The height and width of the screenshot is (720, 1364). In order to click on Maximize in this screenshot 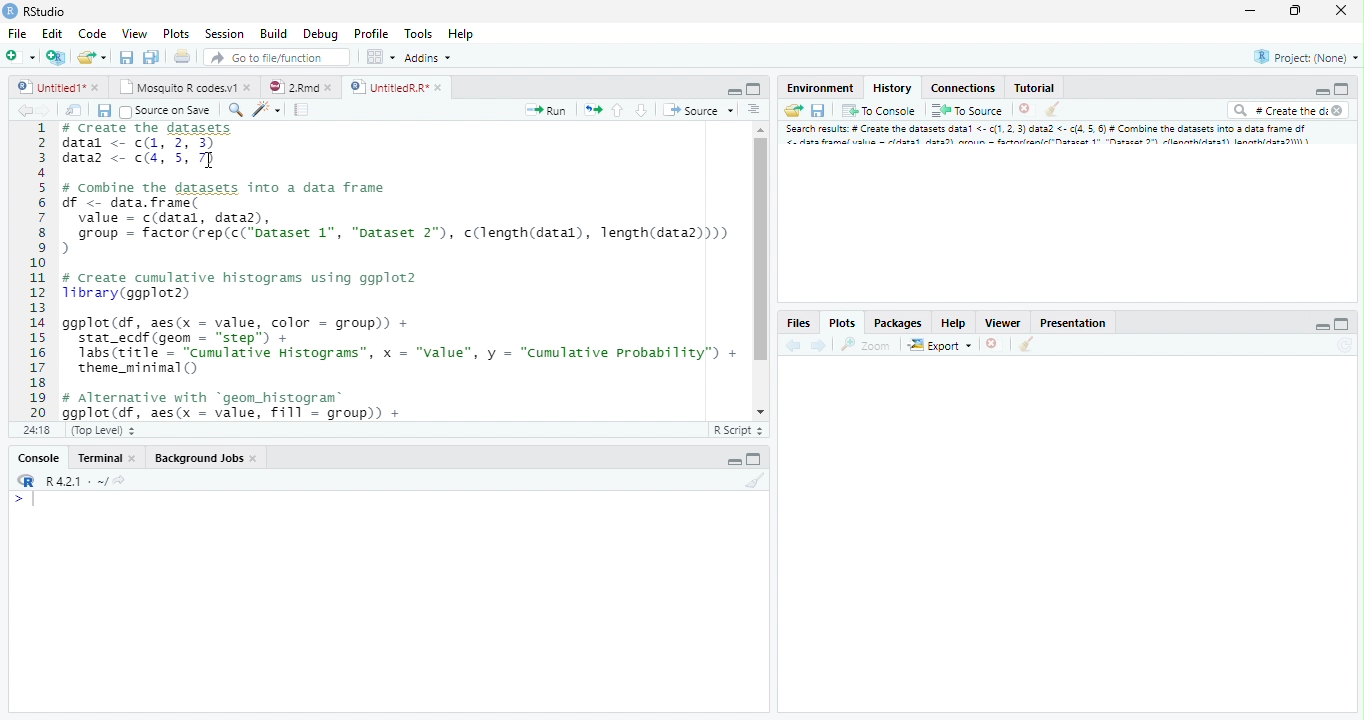, I will do `click(1294, 11)`.